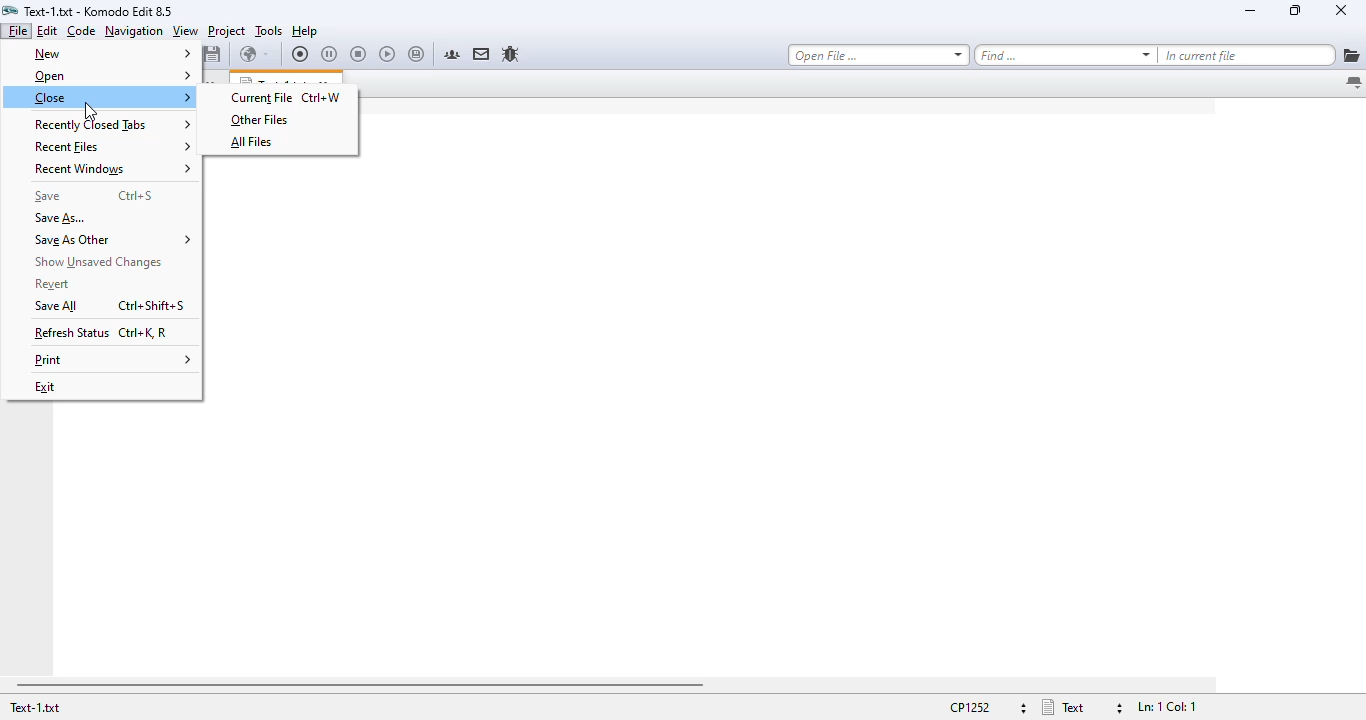 Image resolution: width=1366 pixels, height=720 pixels. Describe the element at coordinates (510, 54) in the screenshot. I see `report a bug in the komodo bugzilla database` at that location.